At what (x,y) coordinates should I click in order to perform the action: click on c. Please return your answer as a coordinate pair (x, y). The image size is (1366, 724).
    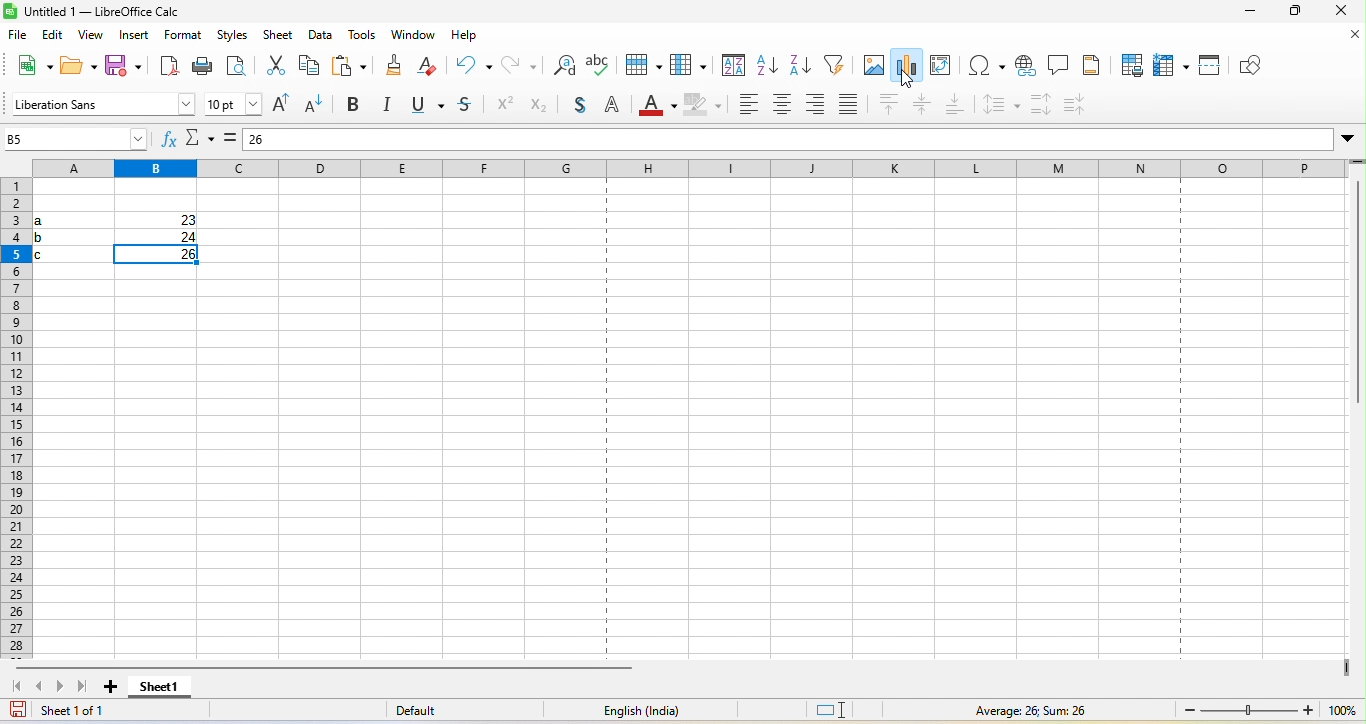
    Looking at the image, I should click on (54, 253).